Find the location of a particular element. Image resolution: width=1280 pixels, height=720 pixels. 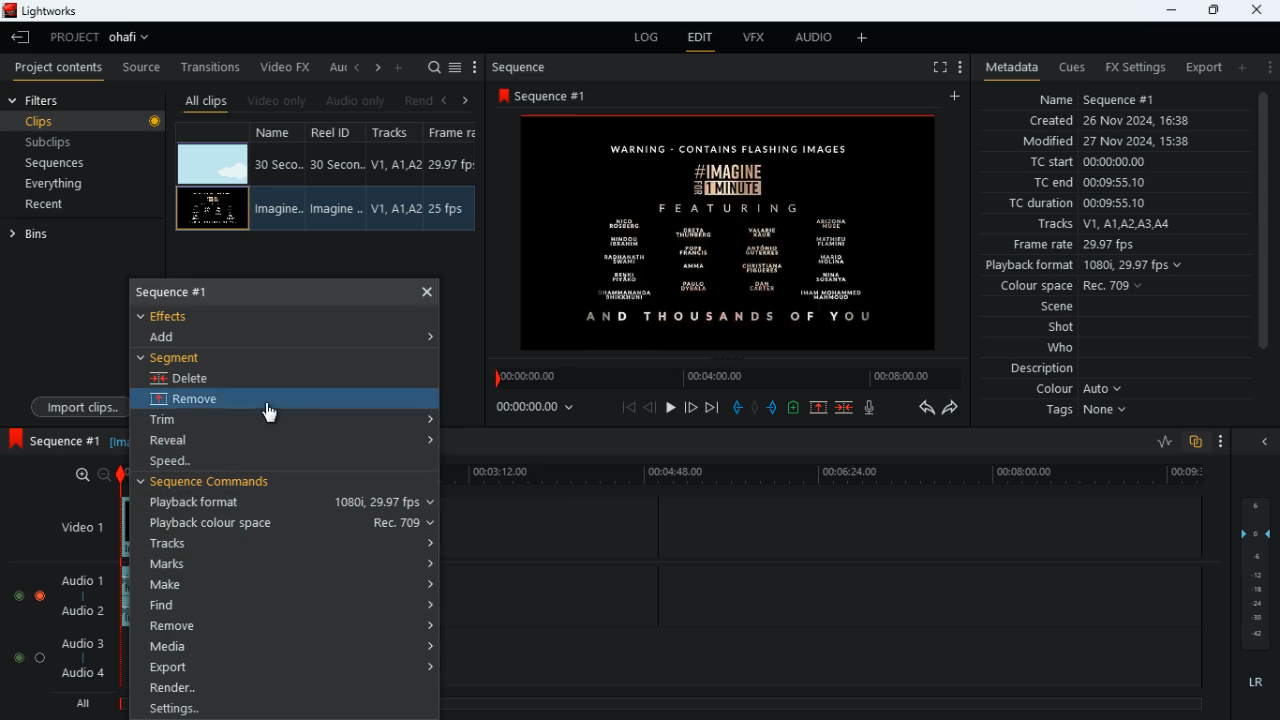

reel id is located at coordinates (337, 178).